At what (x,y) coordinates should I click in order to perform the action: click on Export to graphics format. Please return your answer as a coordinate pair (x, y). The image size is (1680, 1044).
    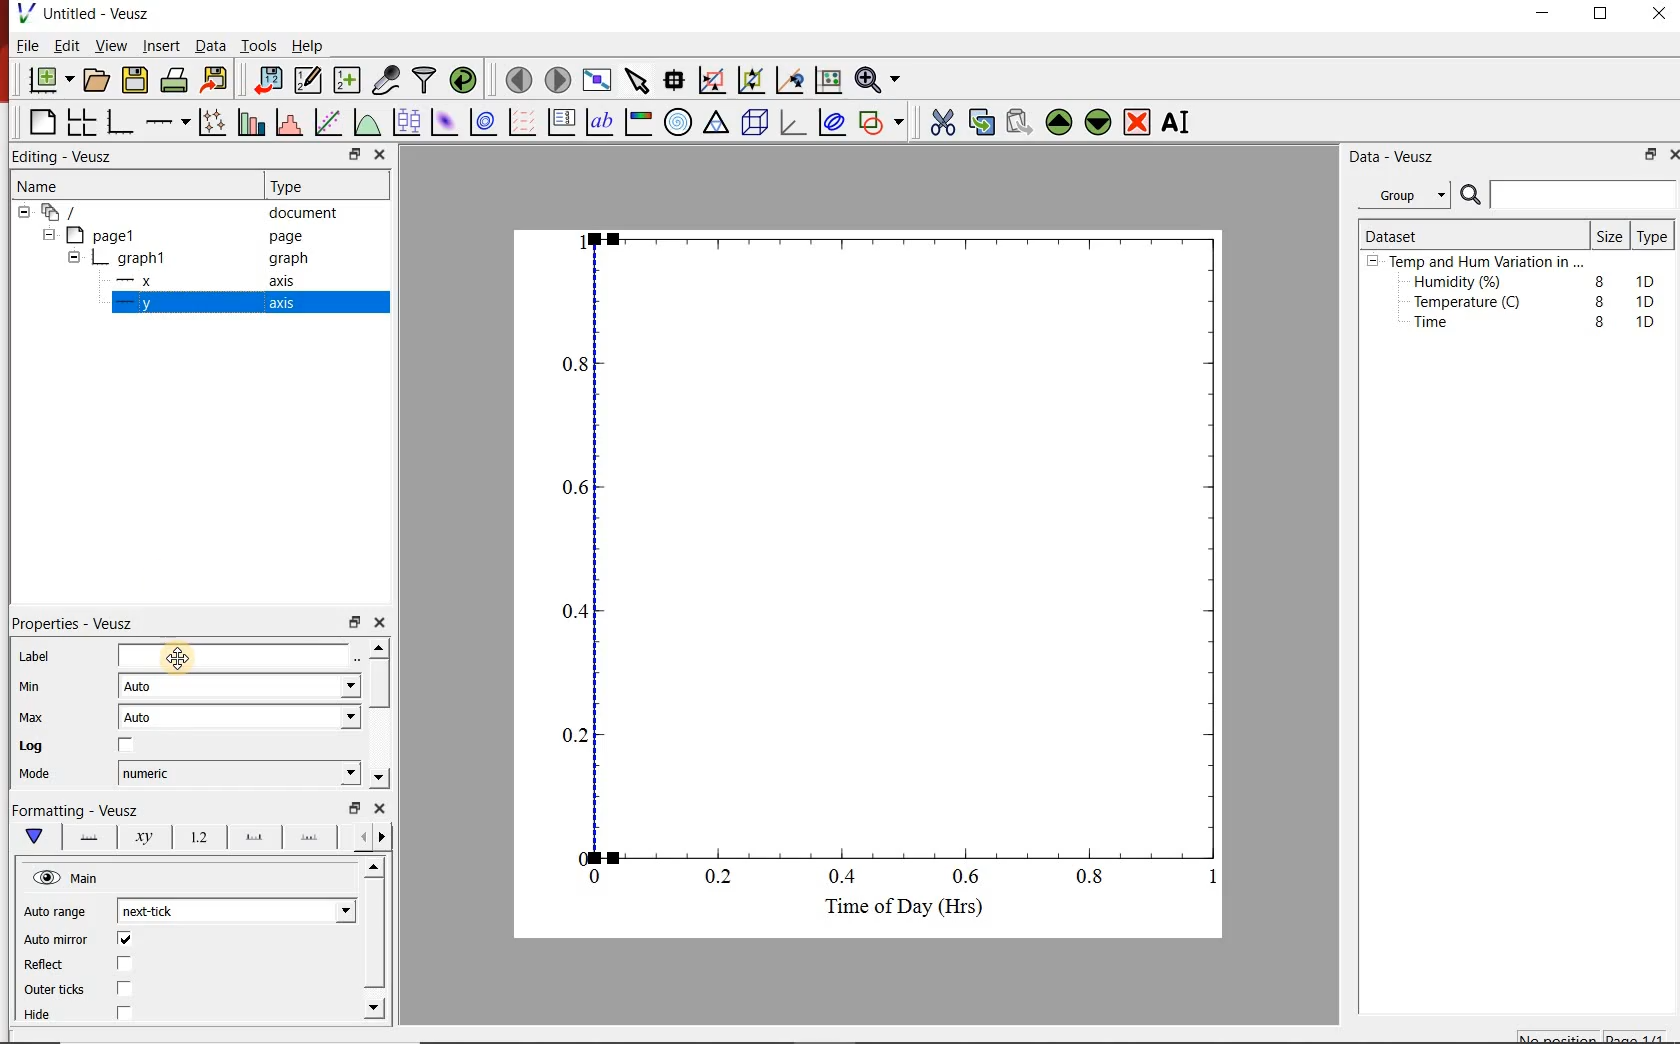
    Looking at the image, I should click on (217, 79).